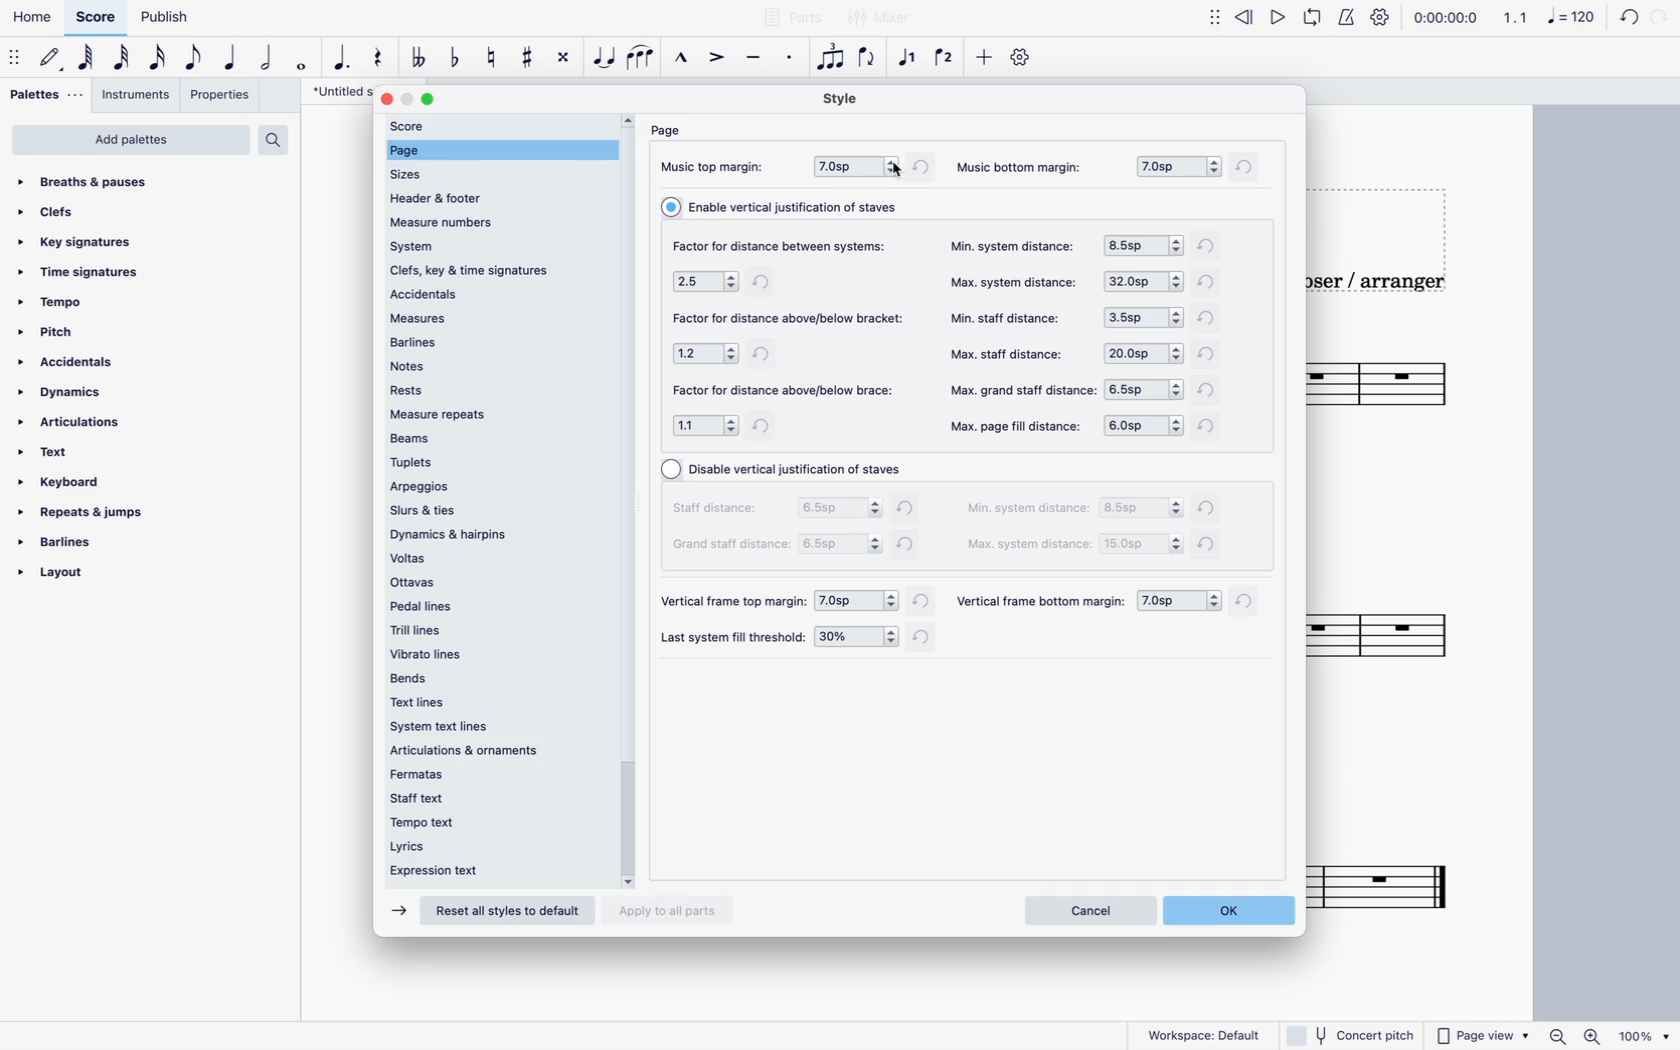 The image size is (1680, 1050). I want to click on refresh, so click(1210, 548).